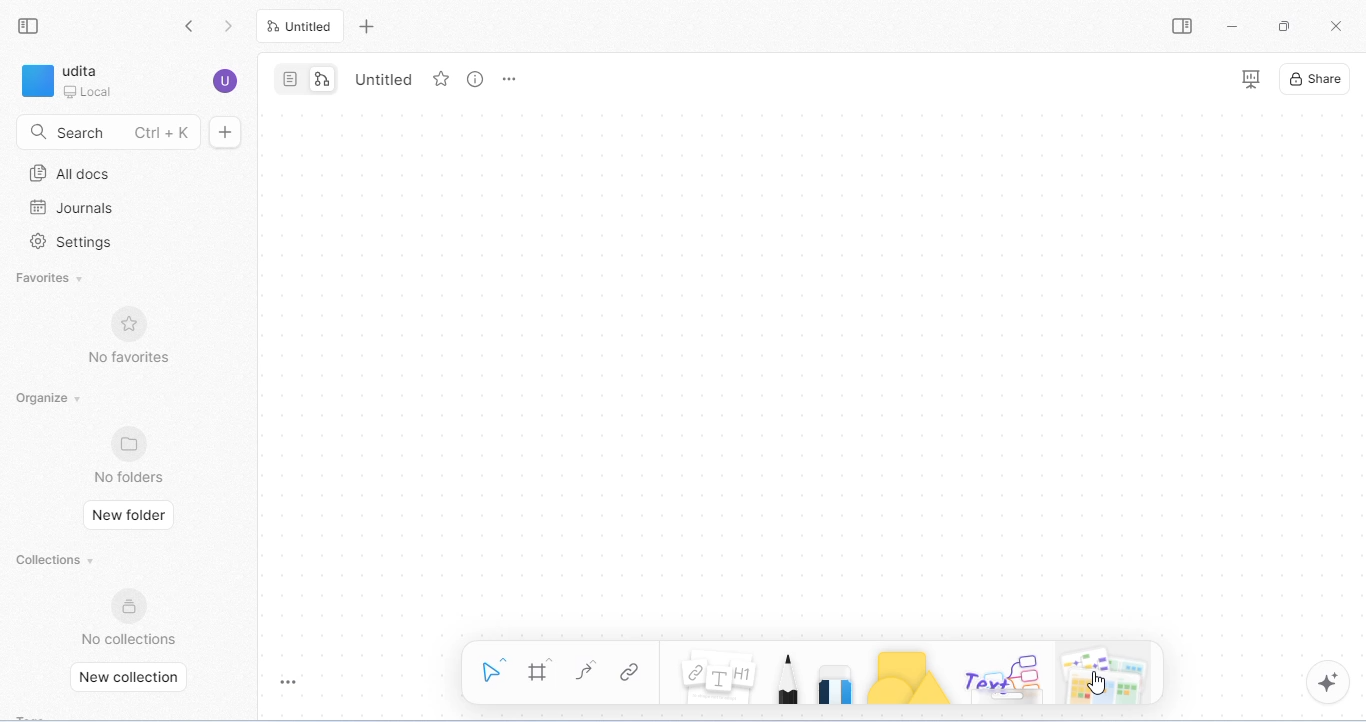  I want to click on AI assistant, so click(1330, 683).